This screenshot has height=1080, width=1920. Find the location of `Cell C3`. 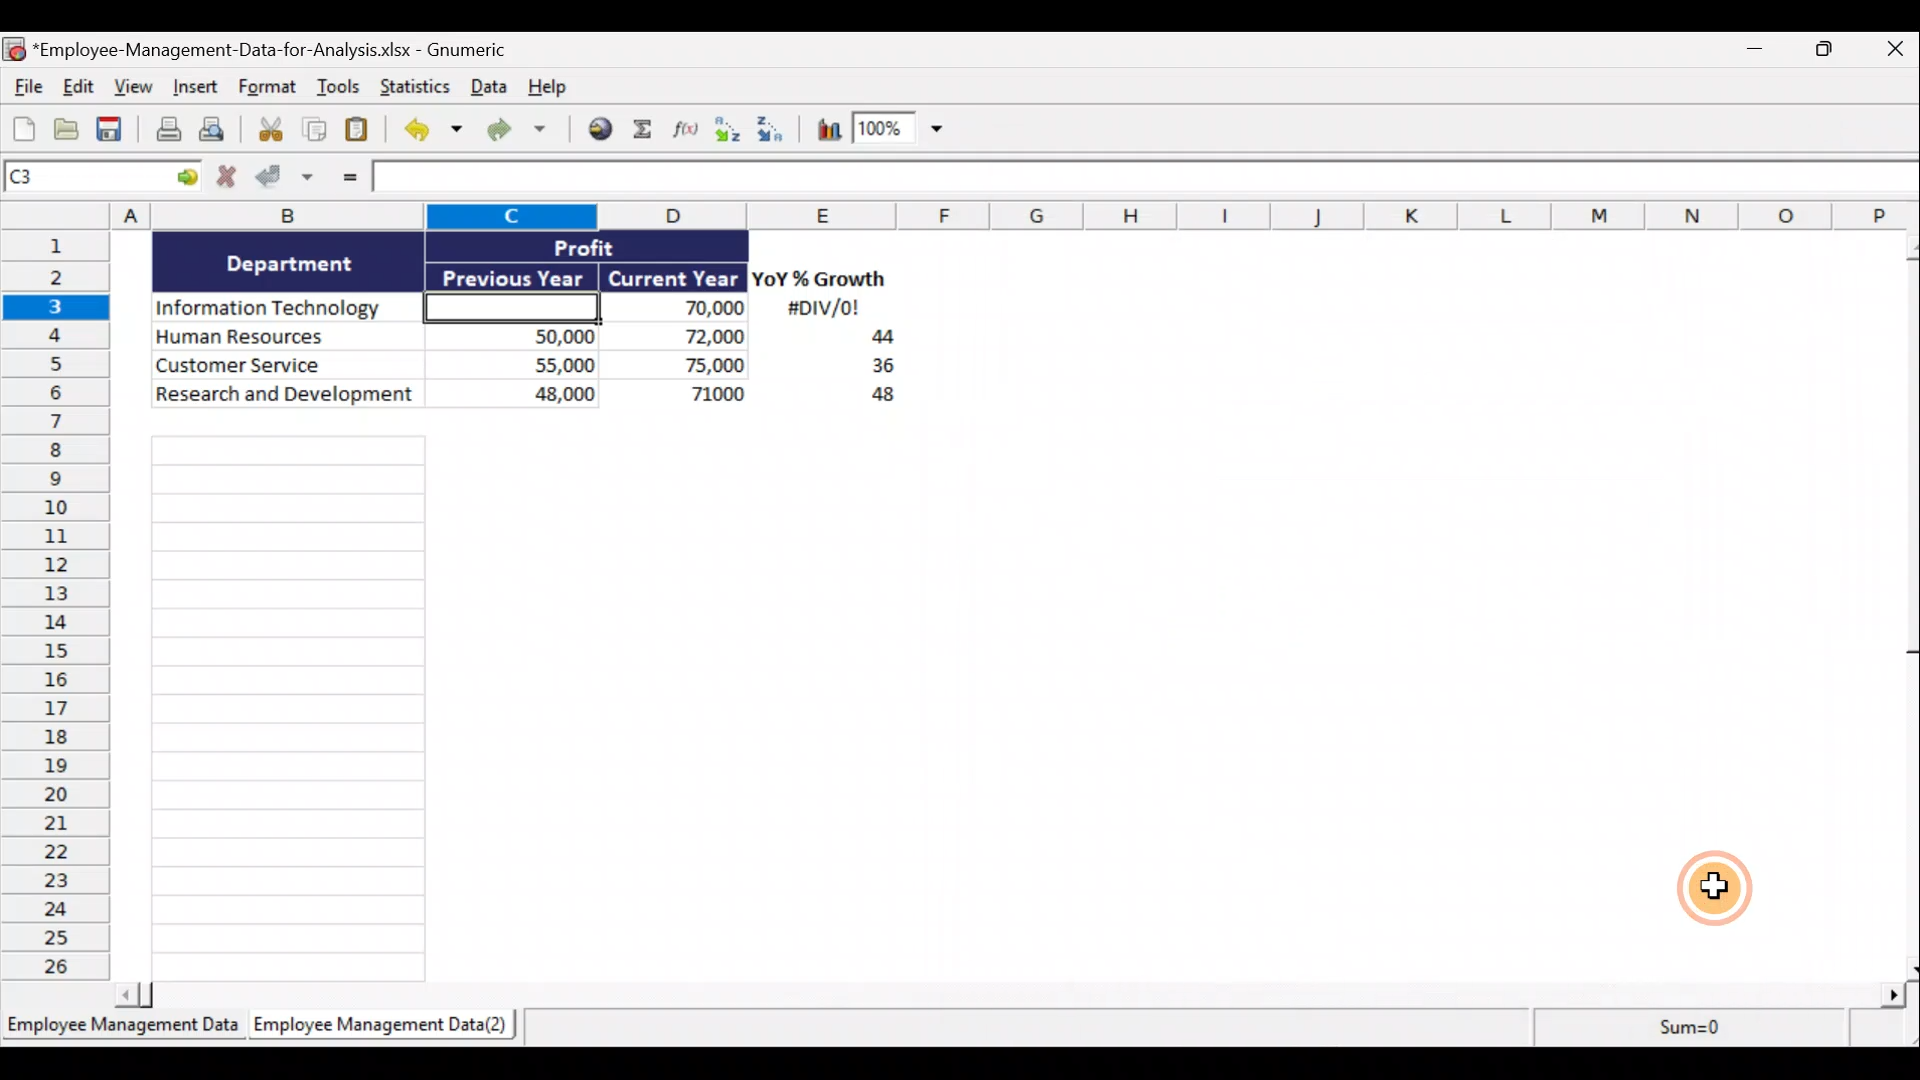

Cell C3 is located at coordinates (506, 305).